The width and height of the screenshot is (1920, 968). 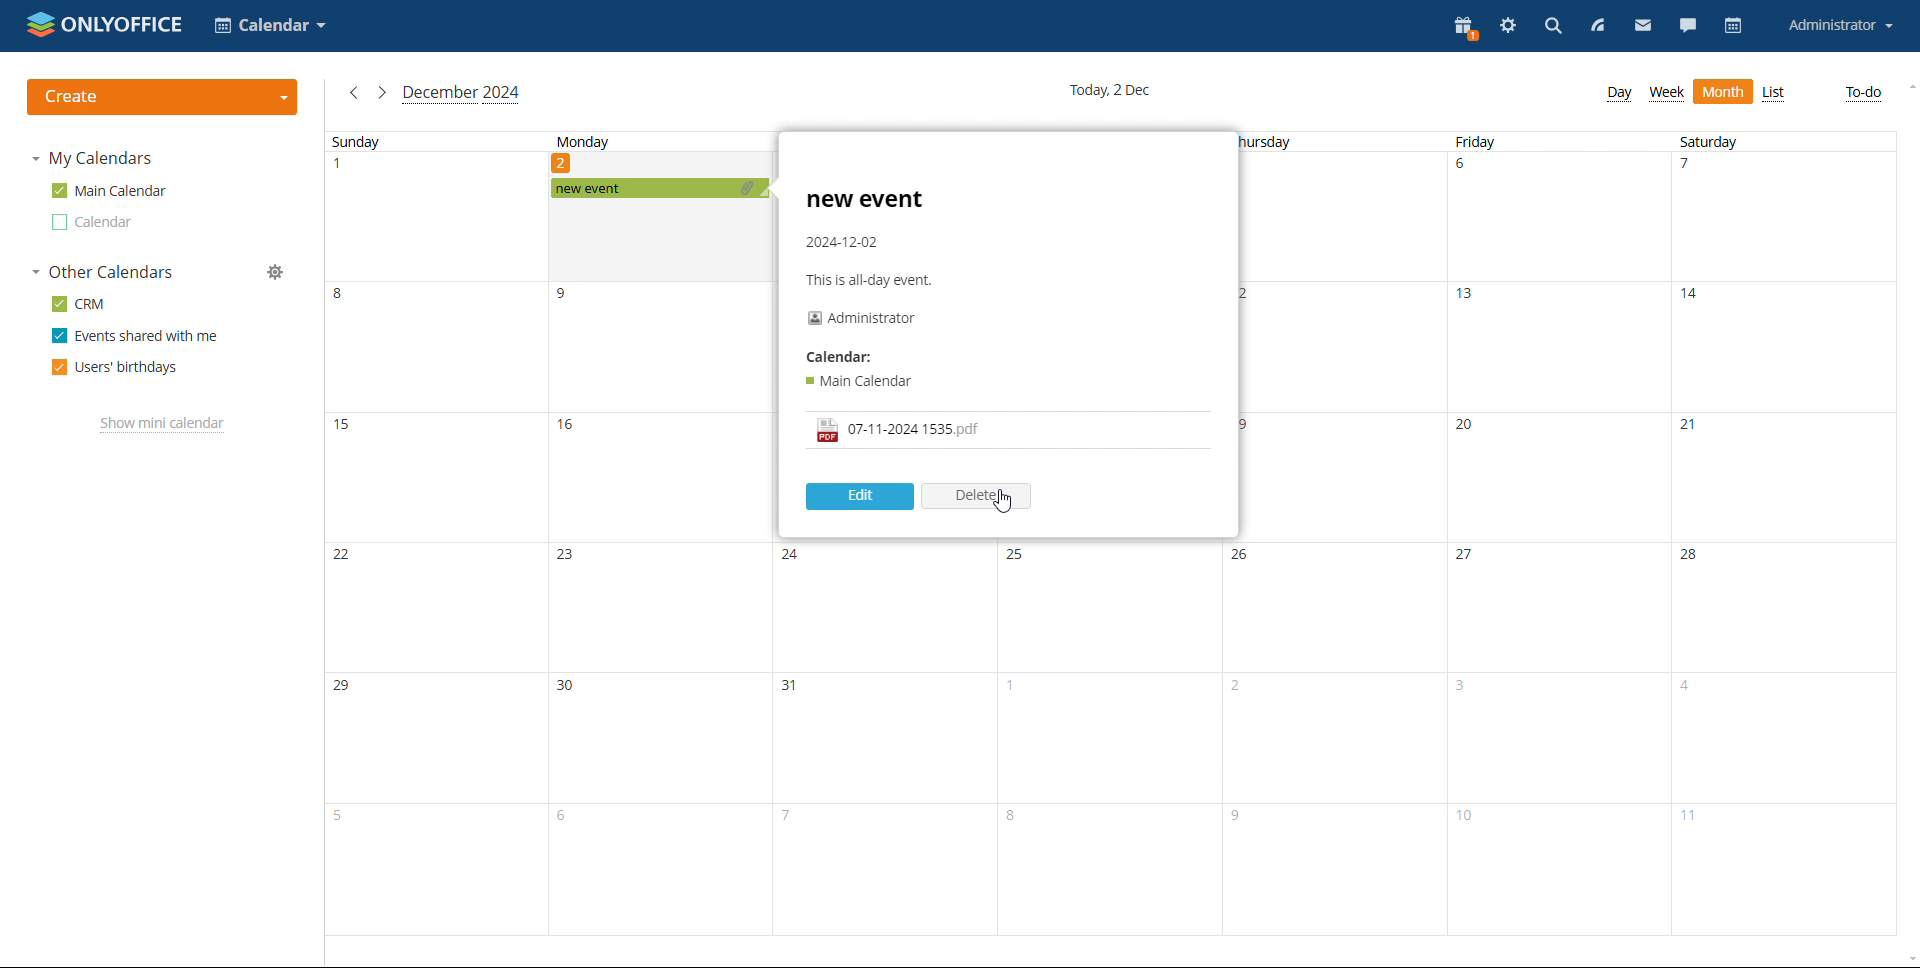 What do you see at coordinates (90, 159) in the screenshot?
I see `my calendars` at bounding box center [90, 159].